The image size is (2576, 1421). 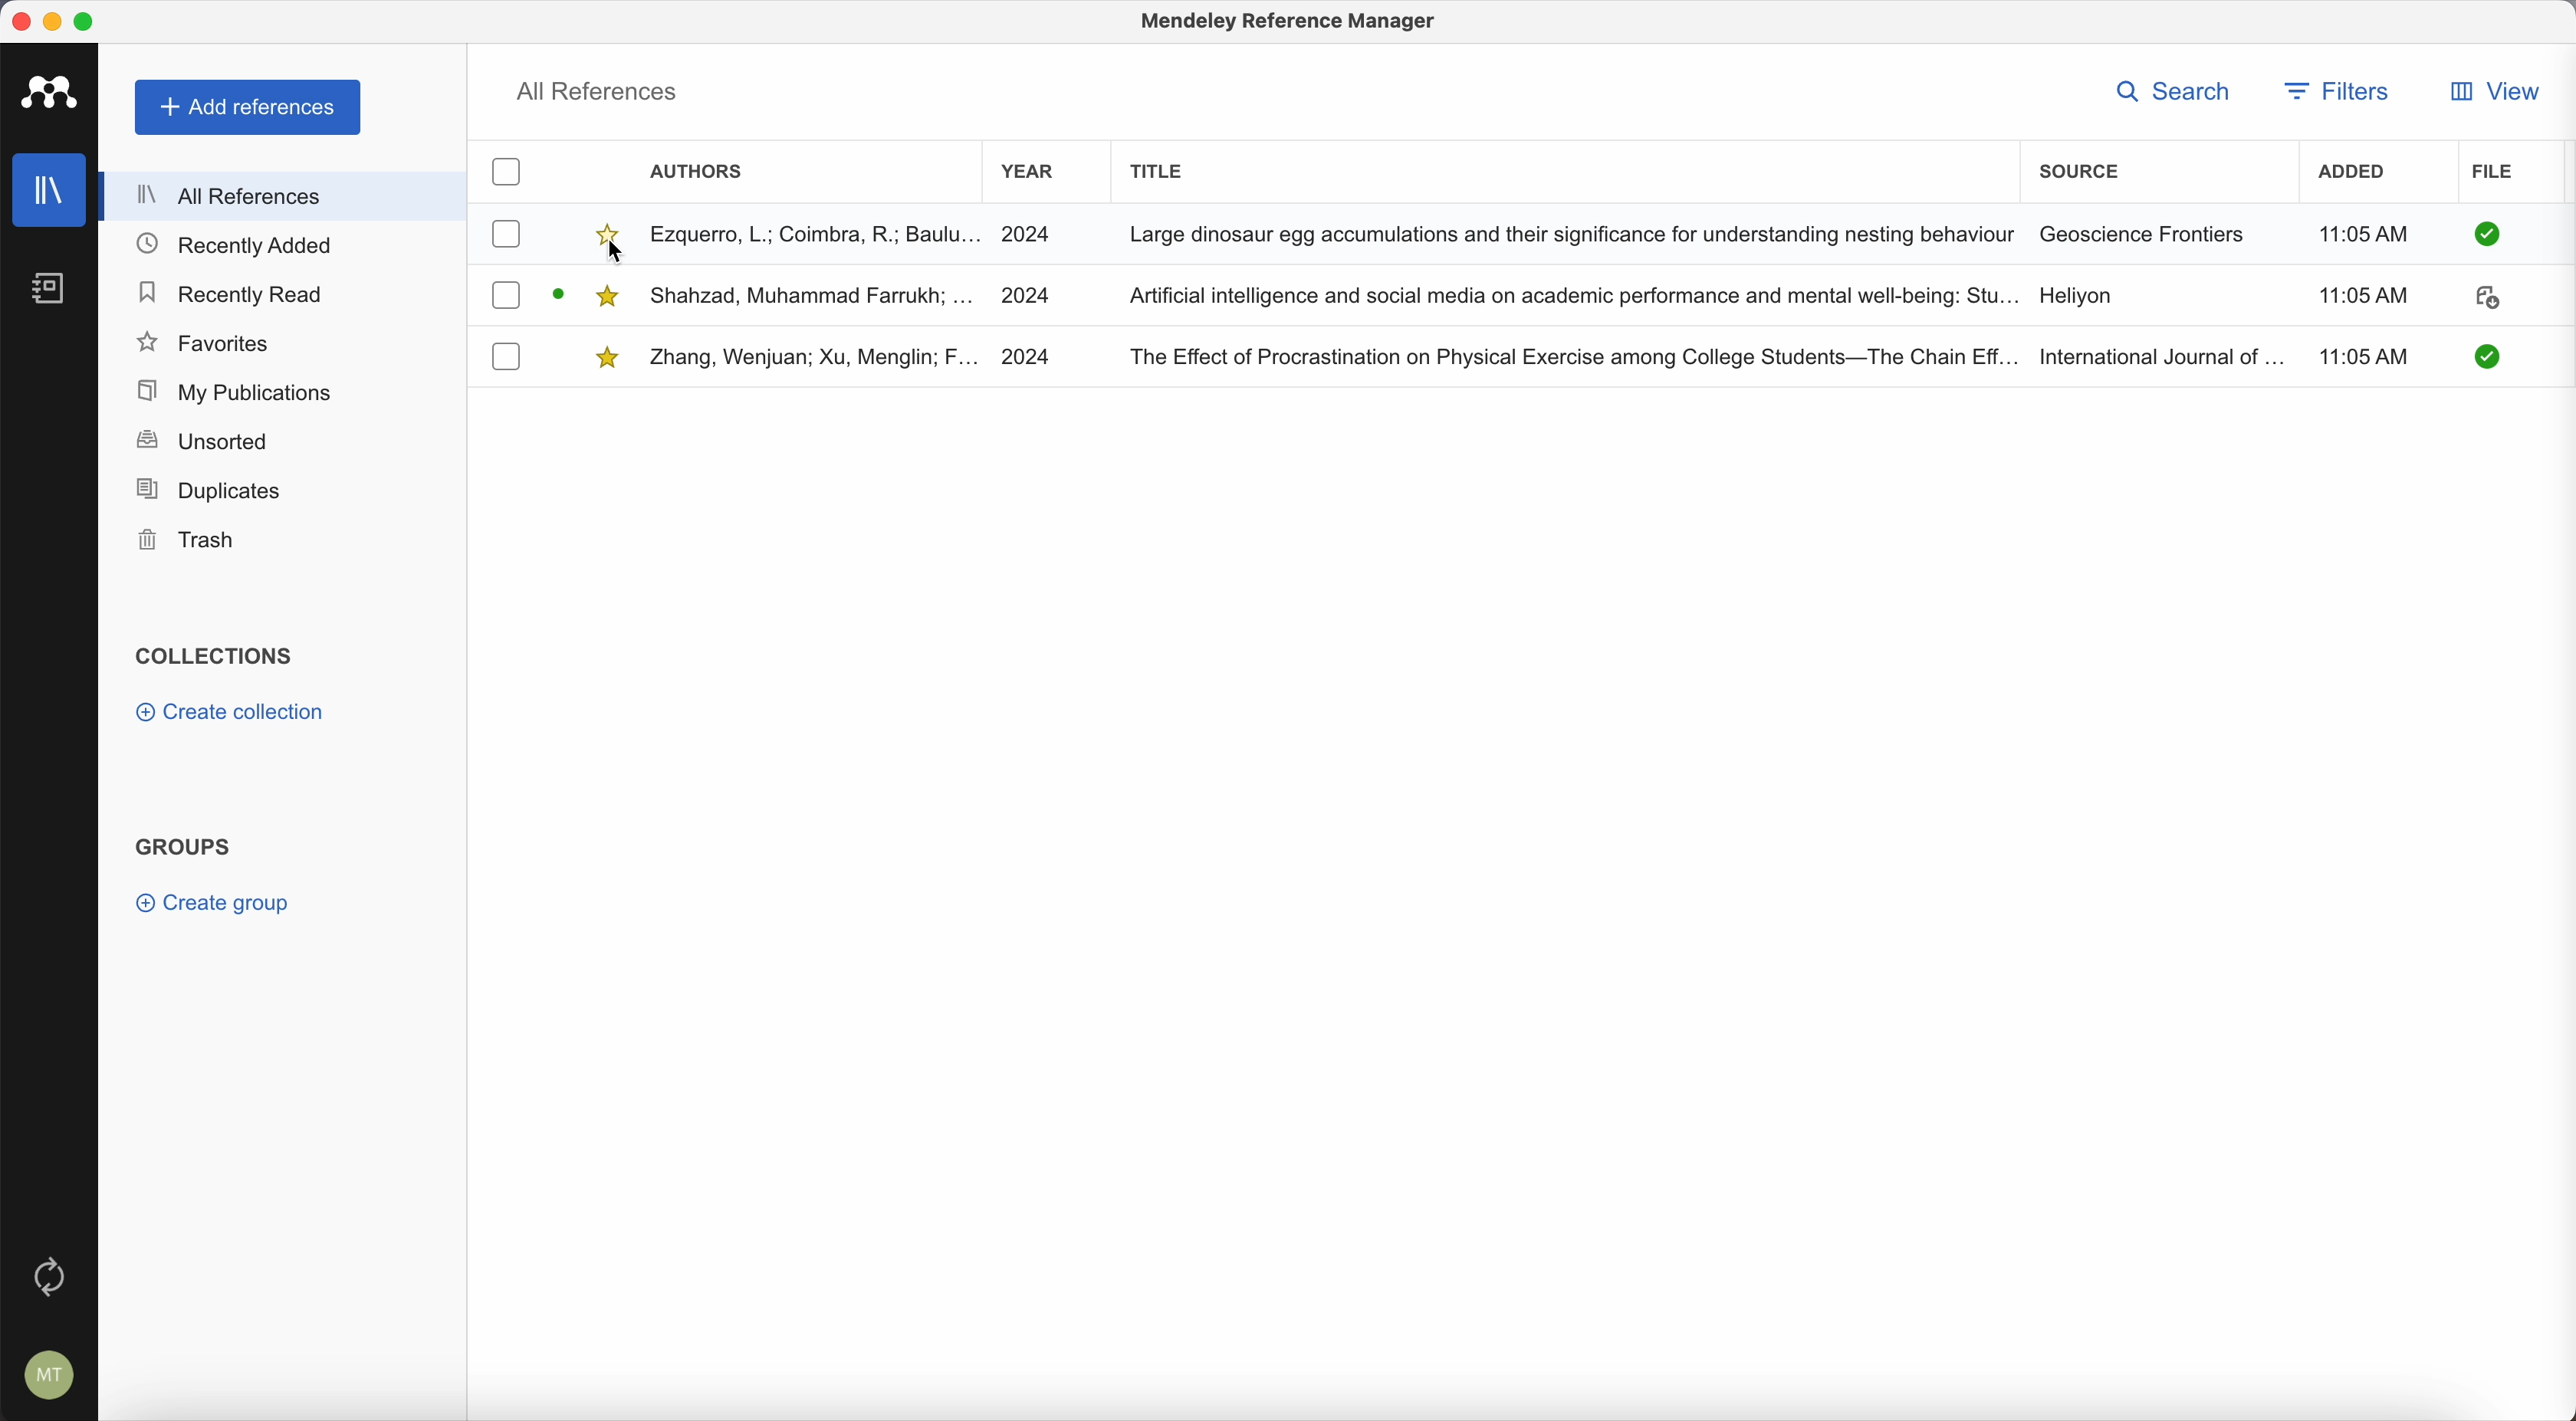 What do you see at coordinates (2079, 168) in the screenshot?
I see `source` at bounding box center [2079, 168].